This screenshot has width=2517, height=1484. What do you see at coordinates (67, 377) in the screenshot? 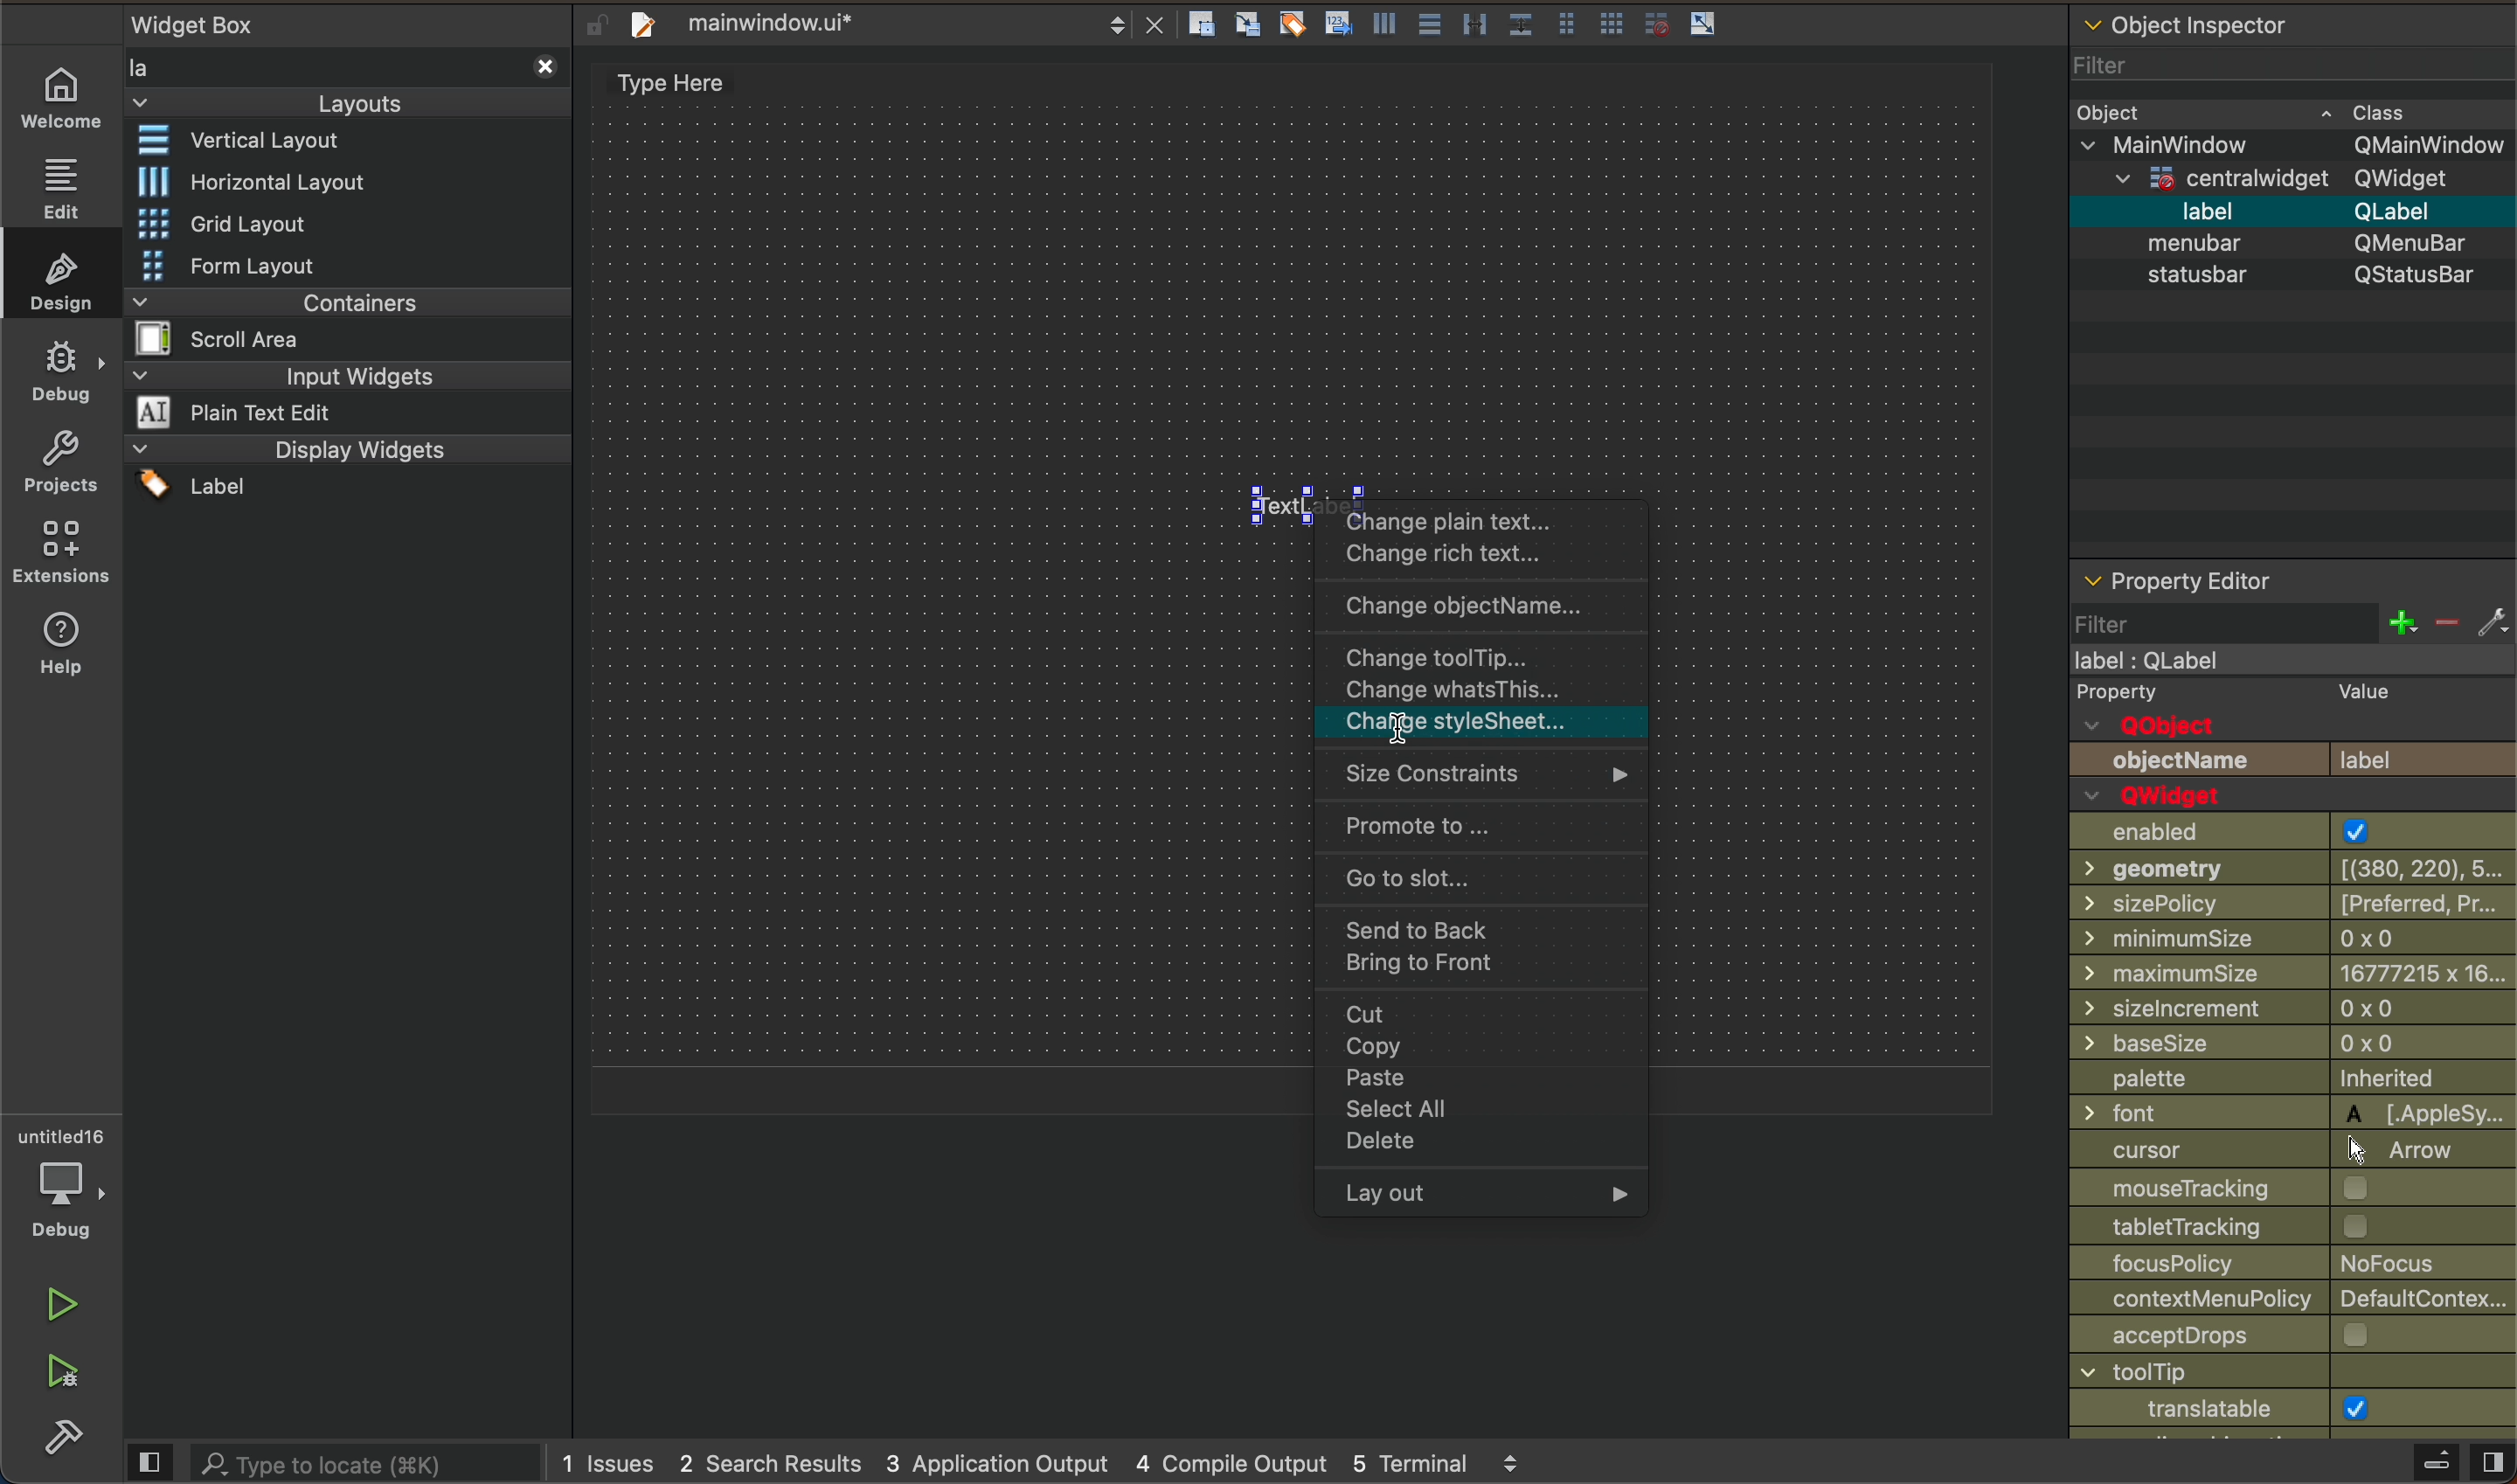
I see `debug` at bounding box center [67, 377].